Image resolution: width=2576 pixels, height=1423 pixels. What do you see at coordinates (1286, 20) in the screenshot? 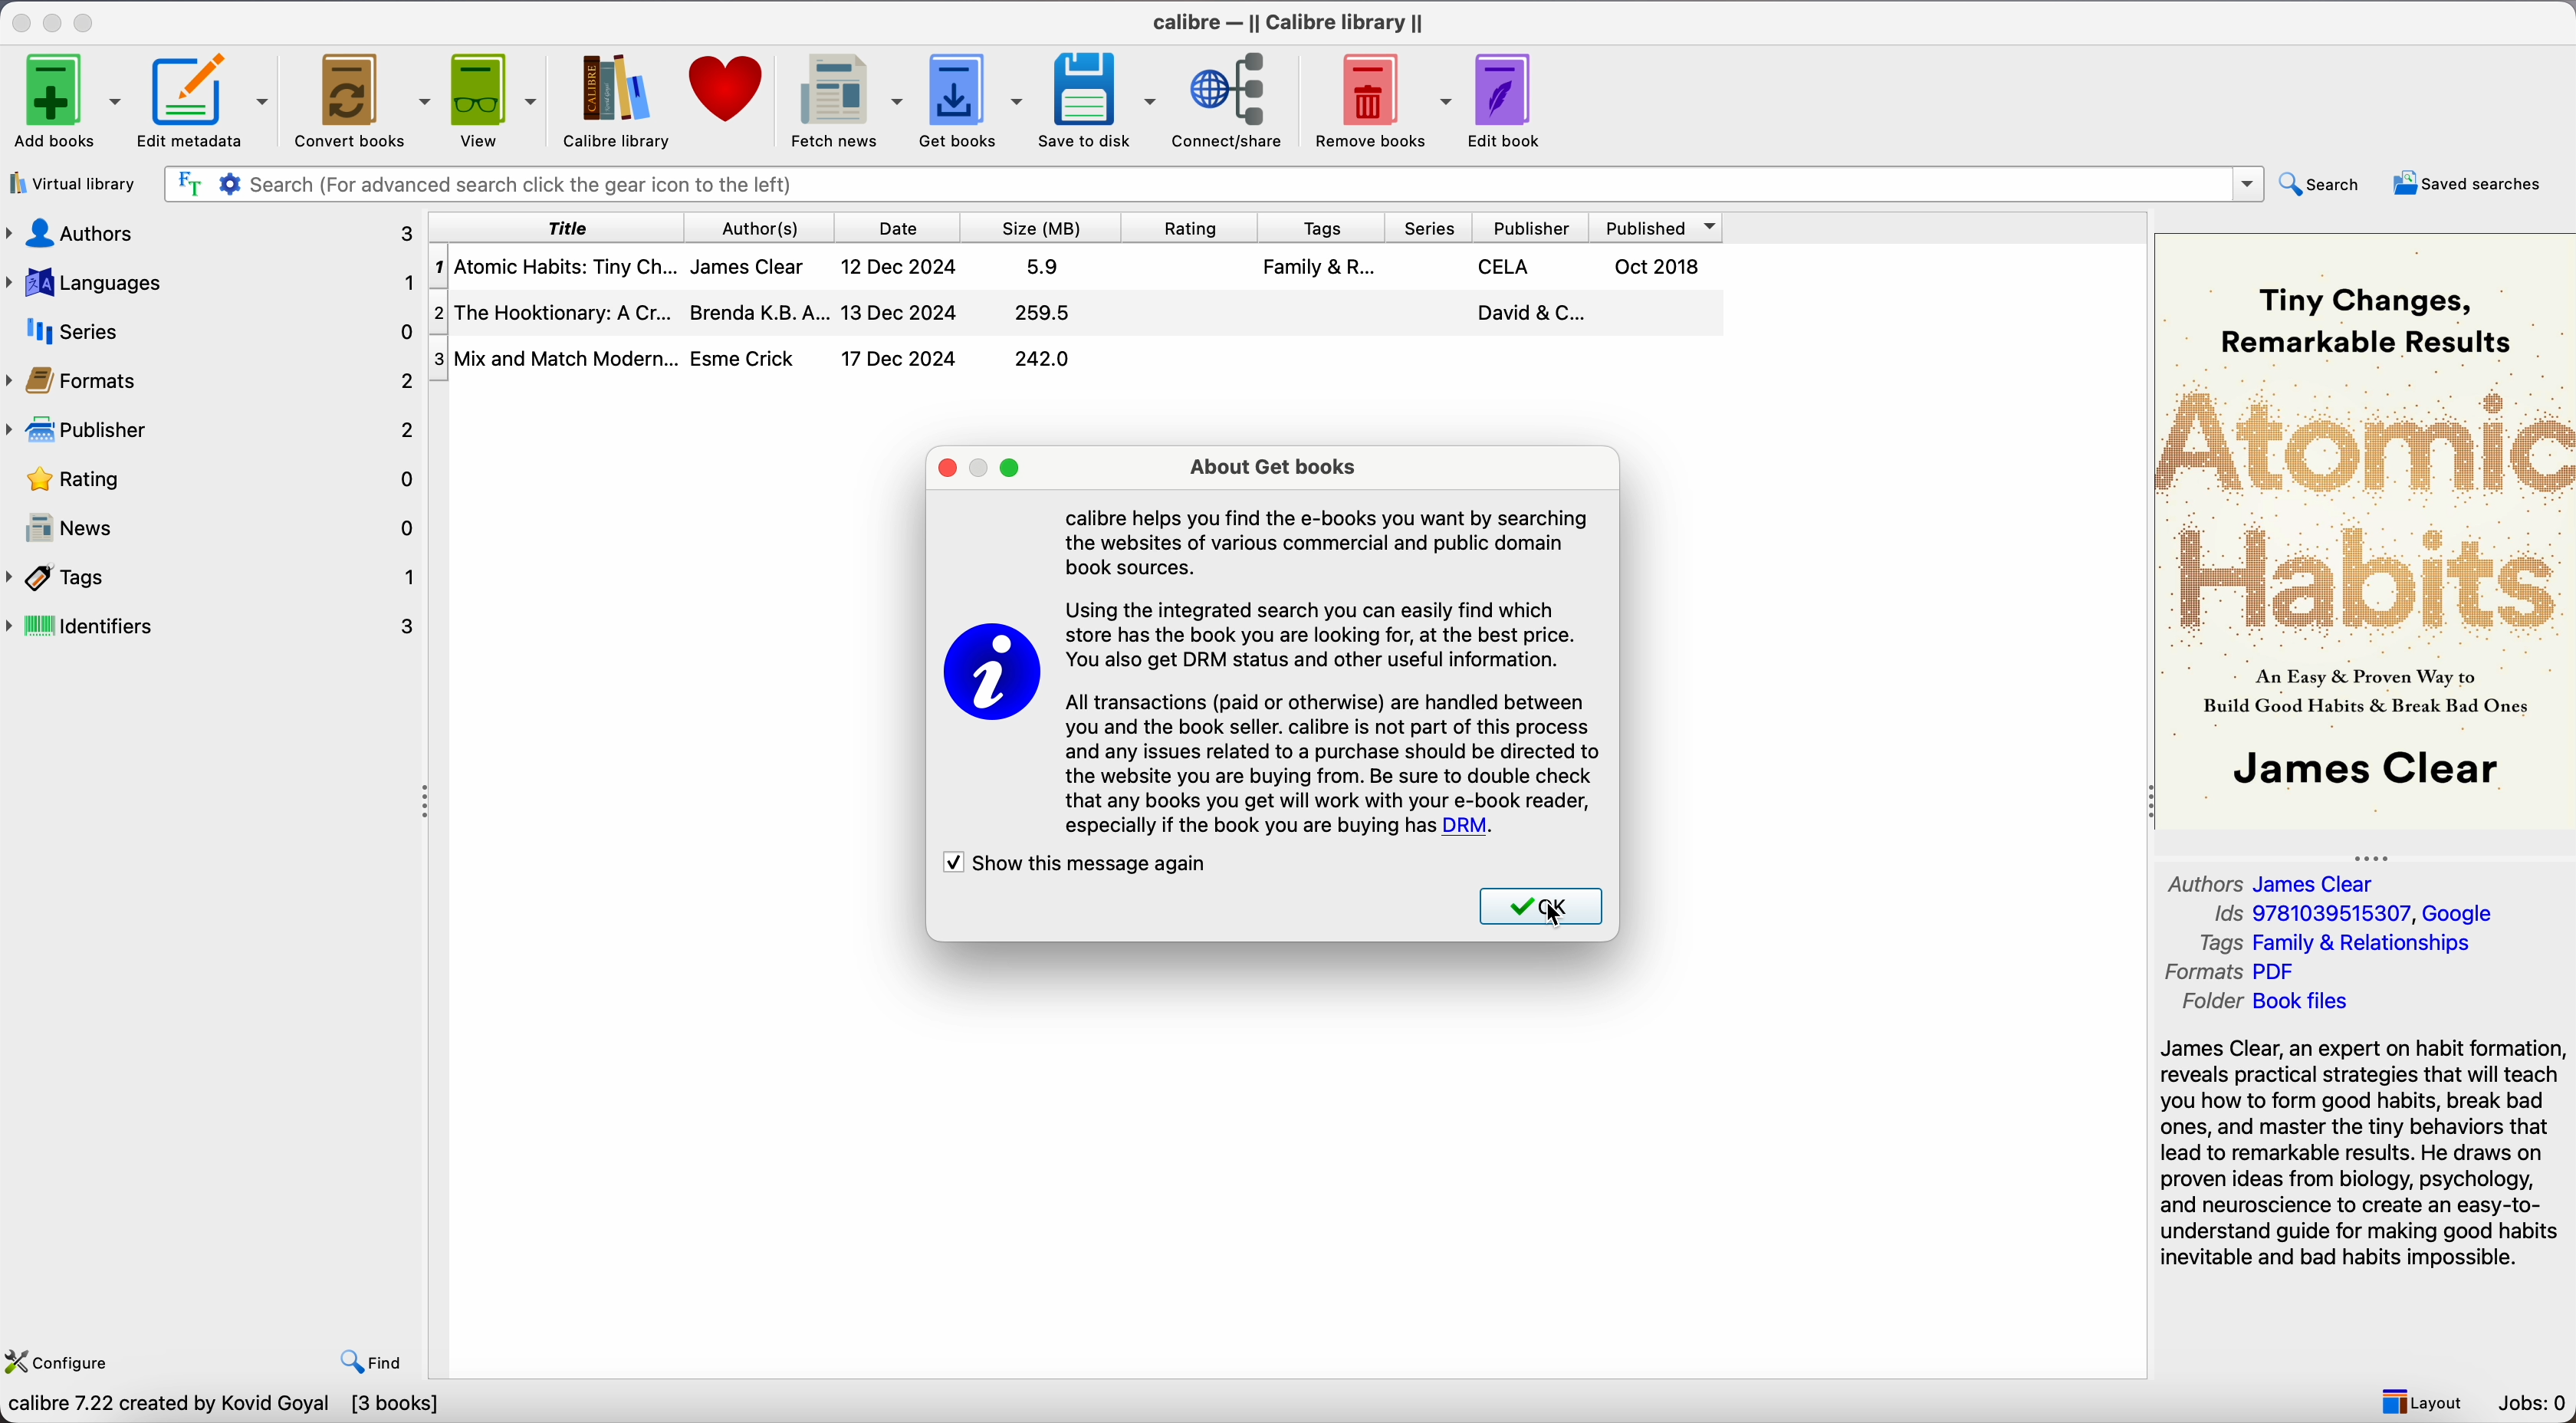
I see `Calibre - || Calibre library ||` at bounding box center [1286, 20].